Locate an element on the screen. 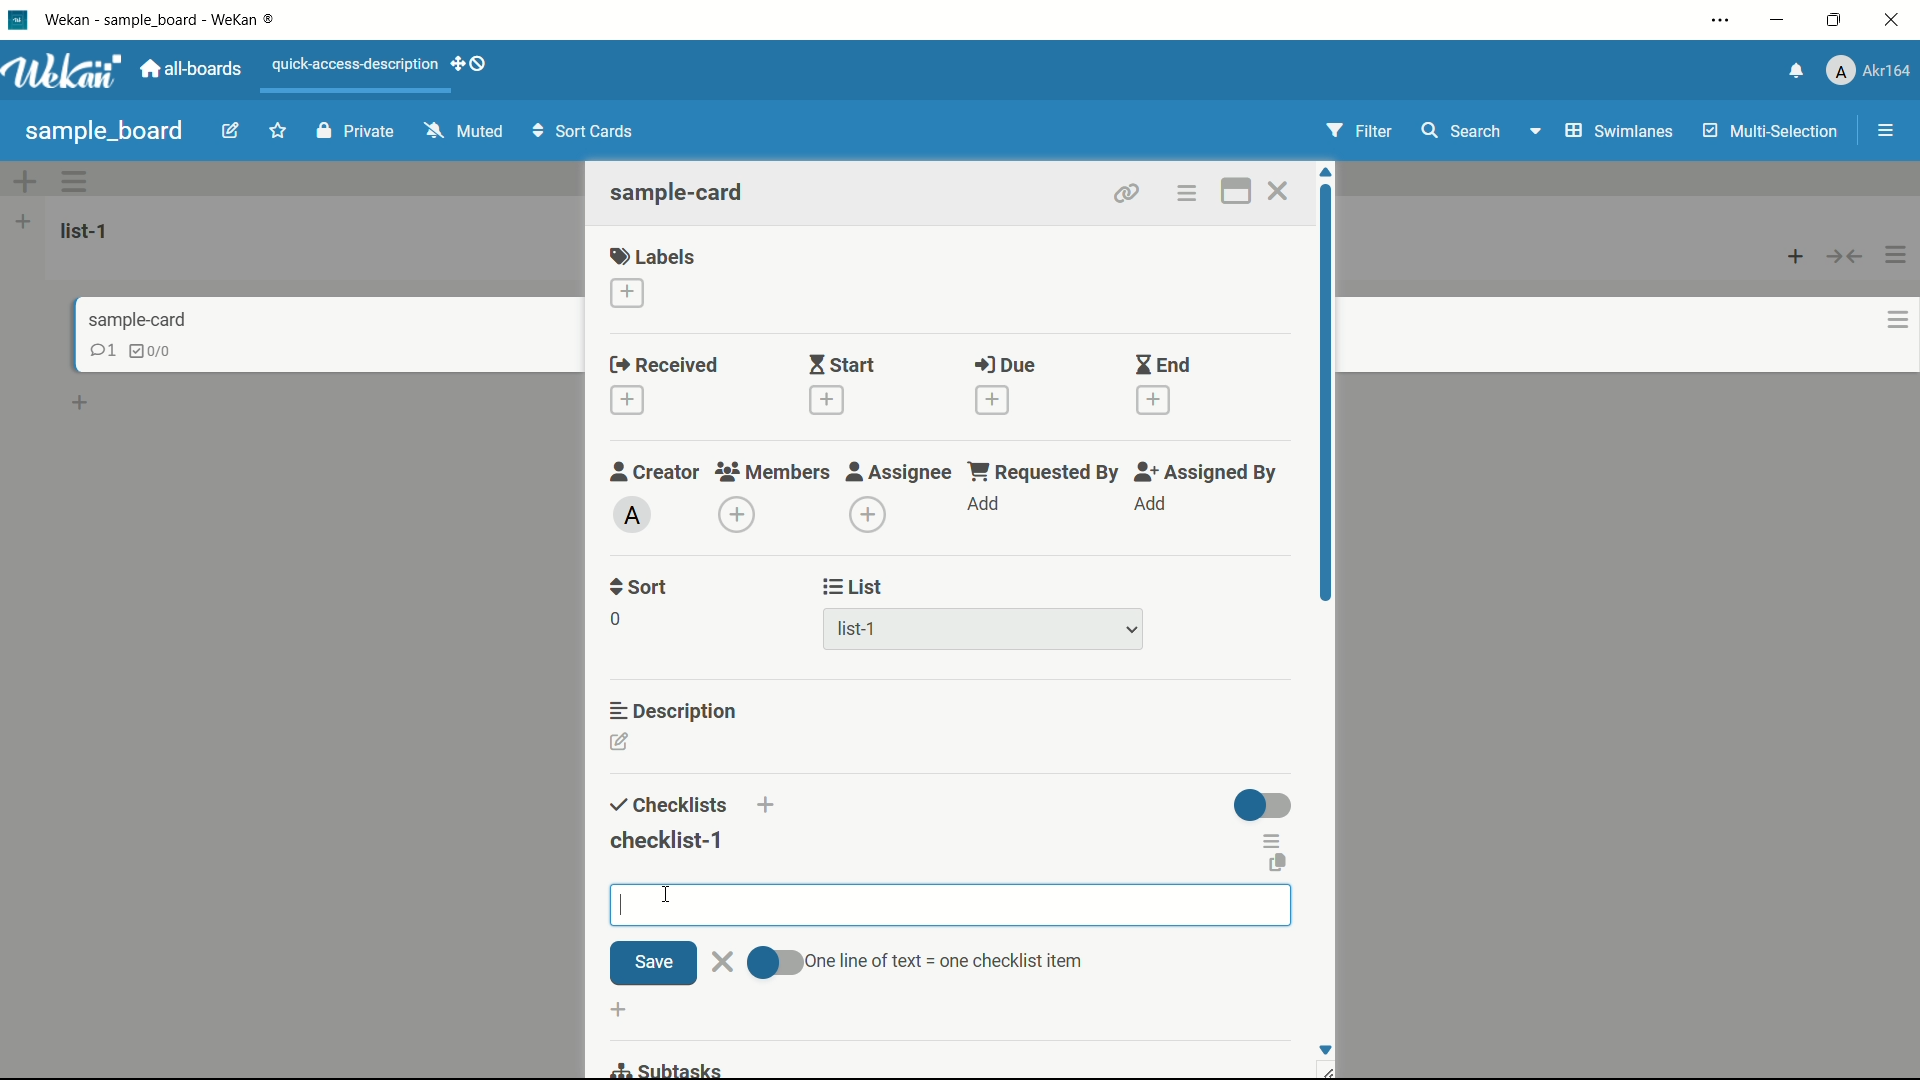  add date is located at coordinates (992, 401).